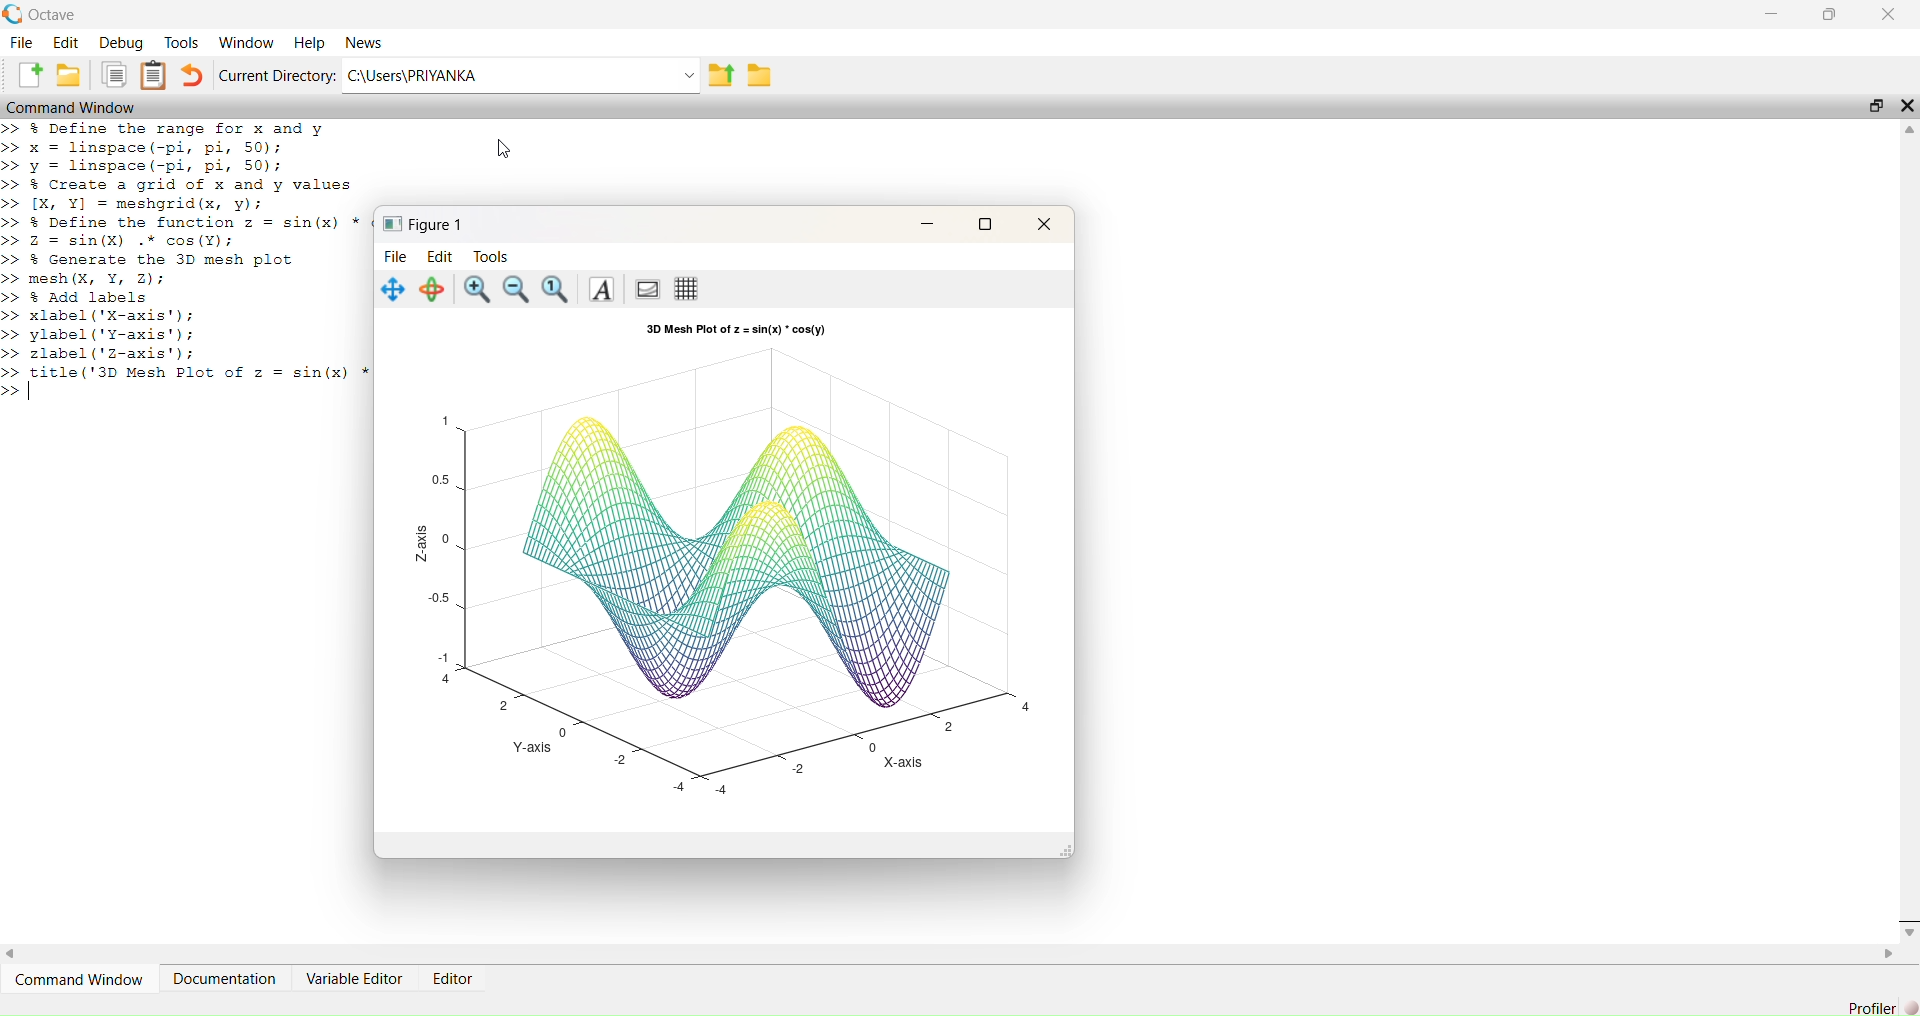  What do you see at coordinates (1878, 106) in the screenshot?
I see `Restore` at bounding box center [1878, 106].